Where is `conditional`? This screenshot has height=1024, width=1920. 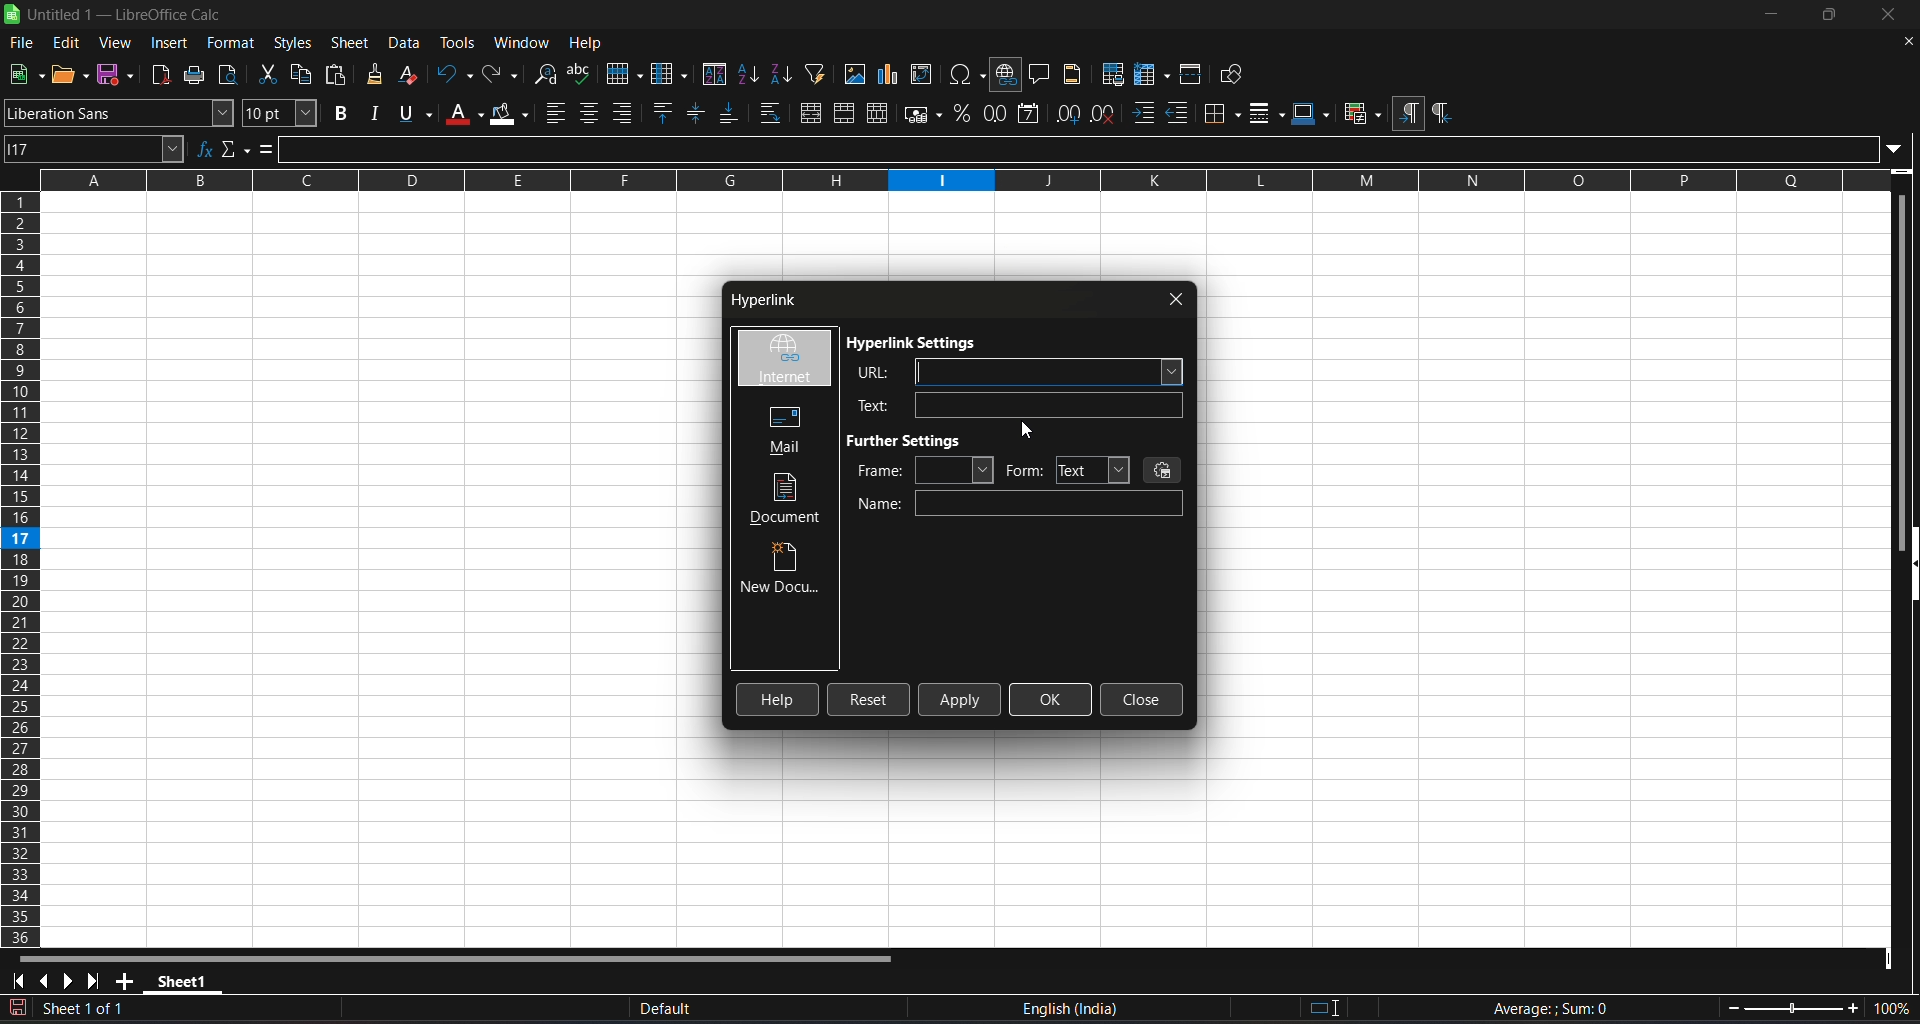 conditional is located at coordinates (1361, 114).